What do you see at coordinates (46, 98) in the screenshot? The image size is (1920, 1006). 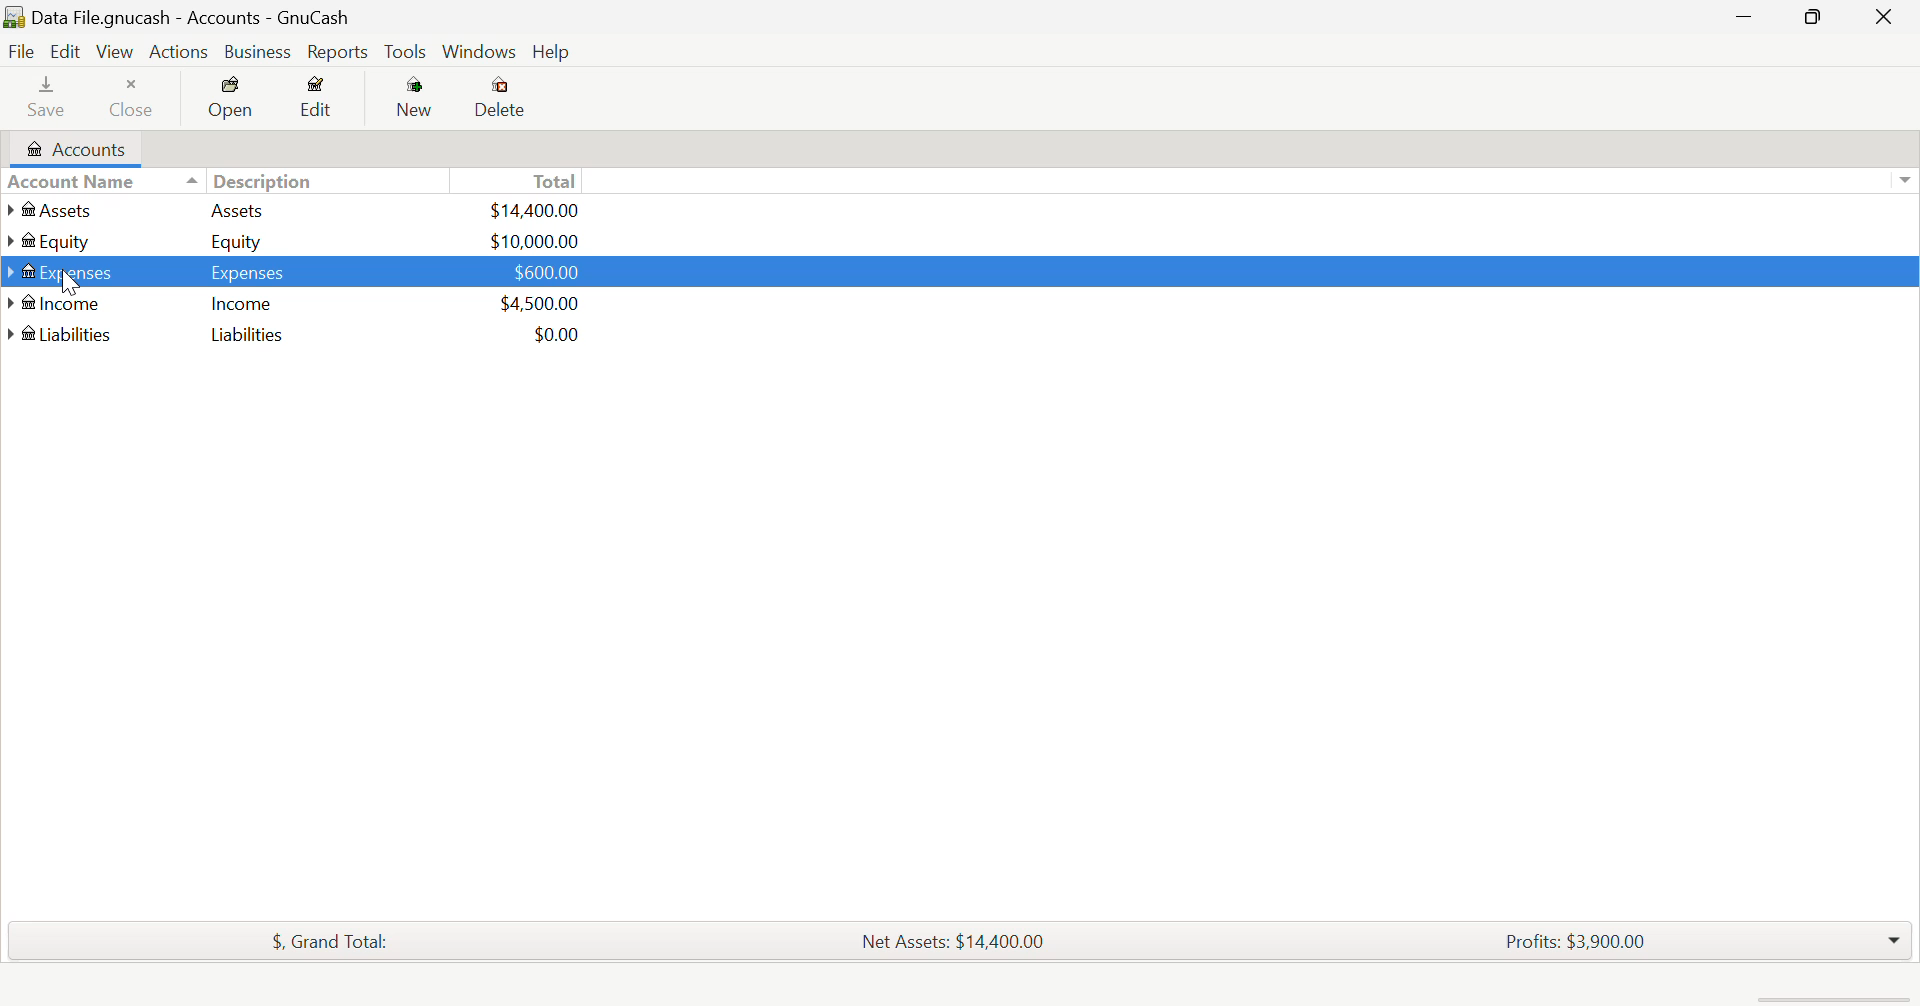 I see `Save` at bounding box center [46, 98].